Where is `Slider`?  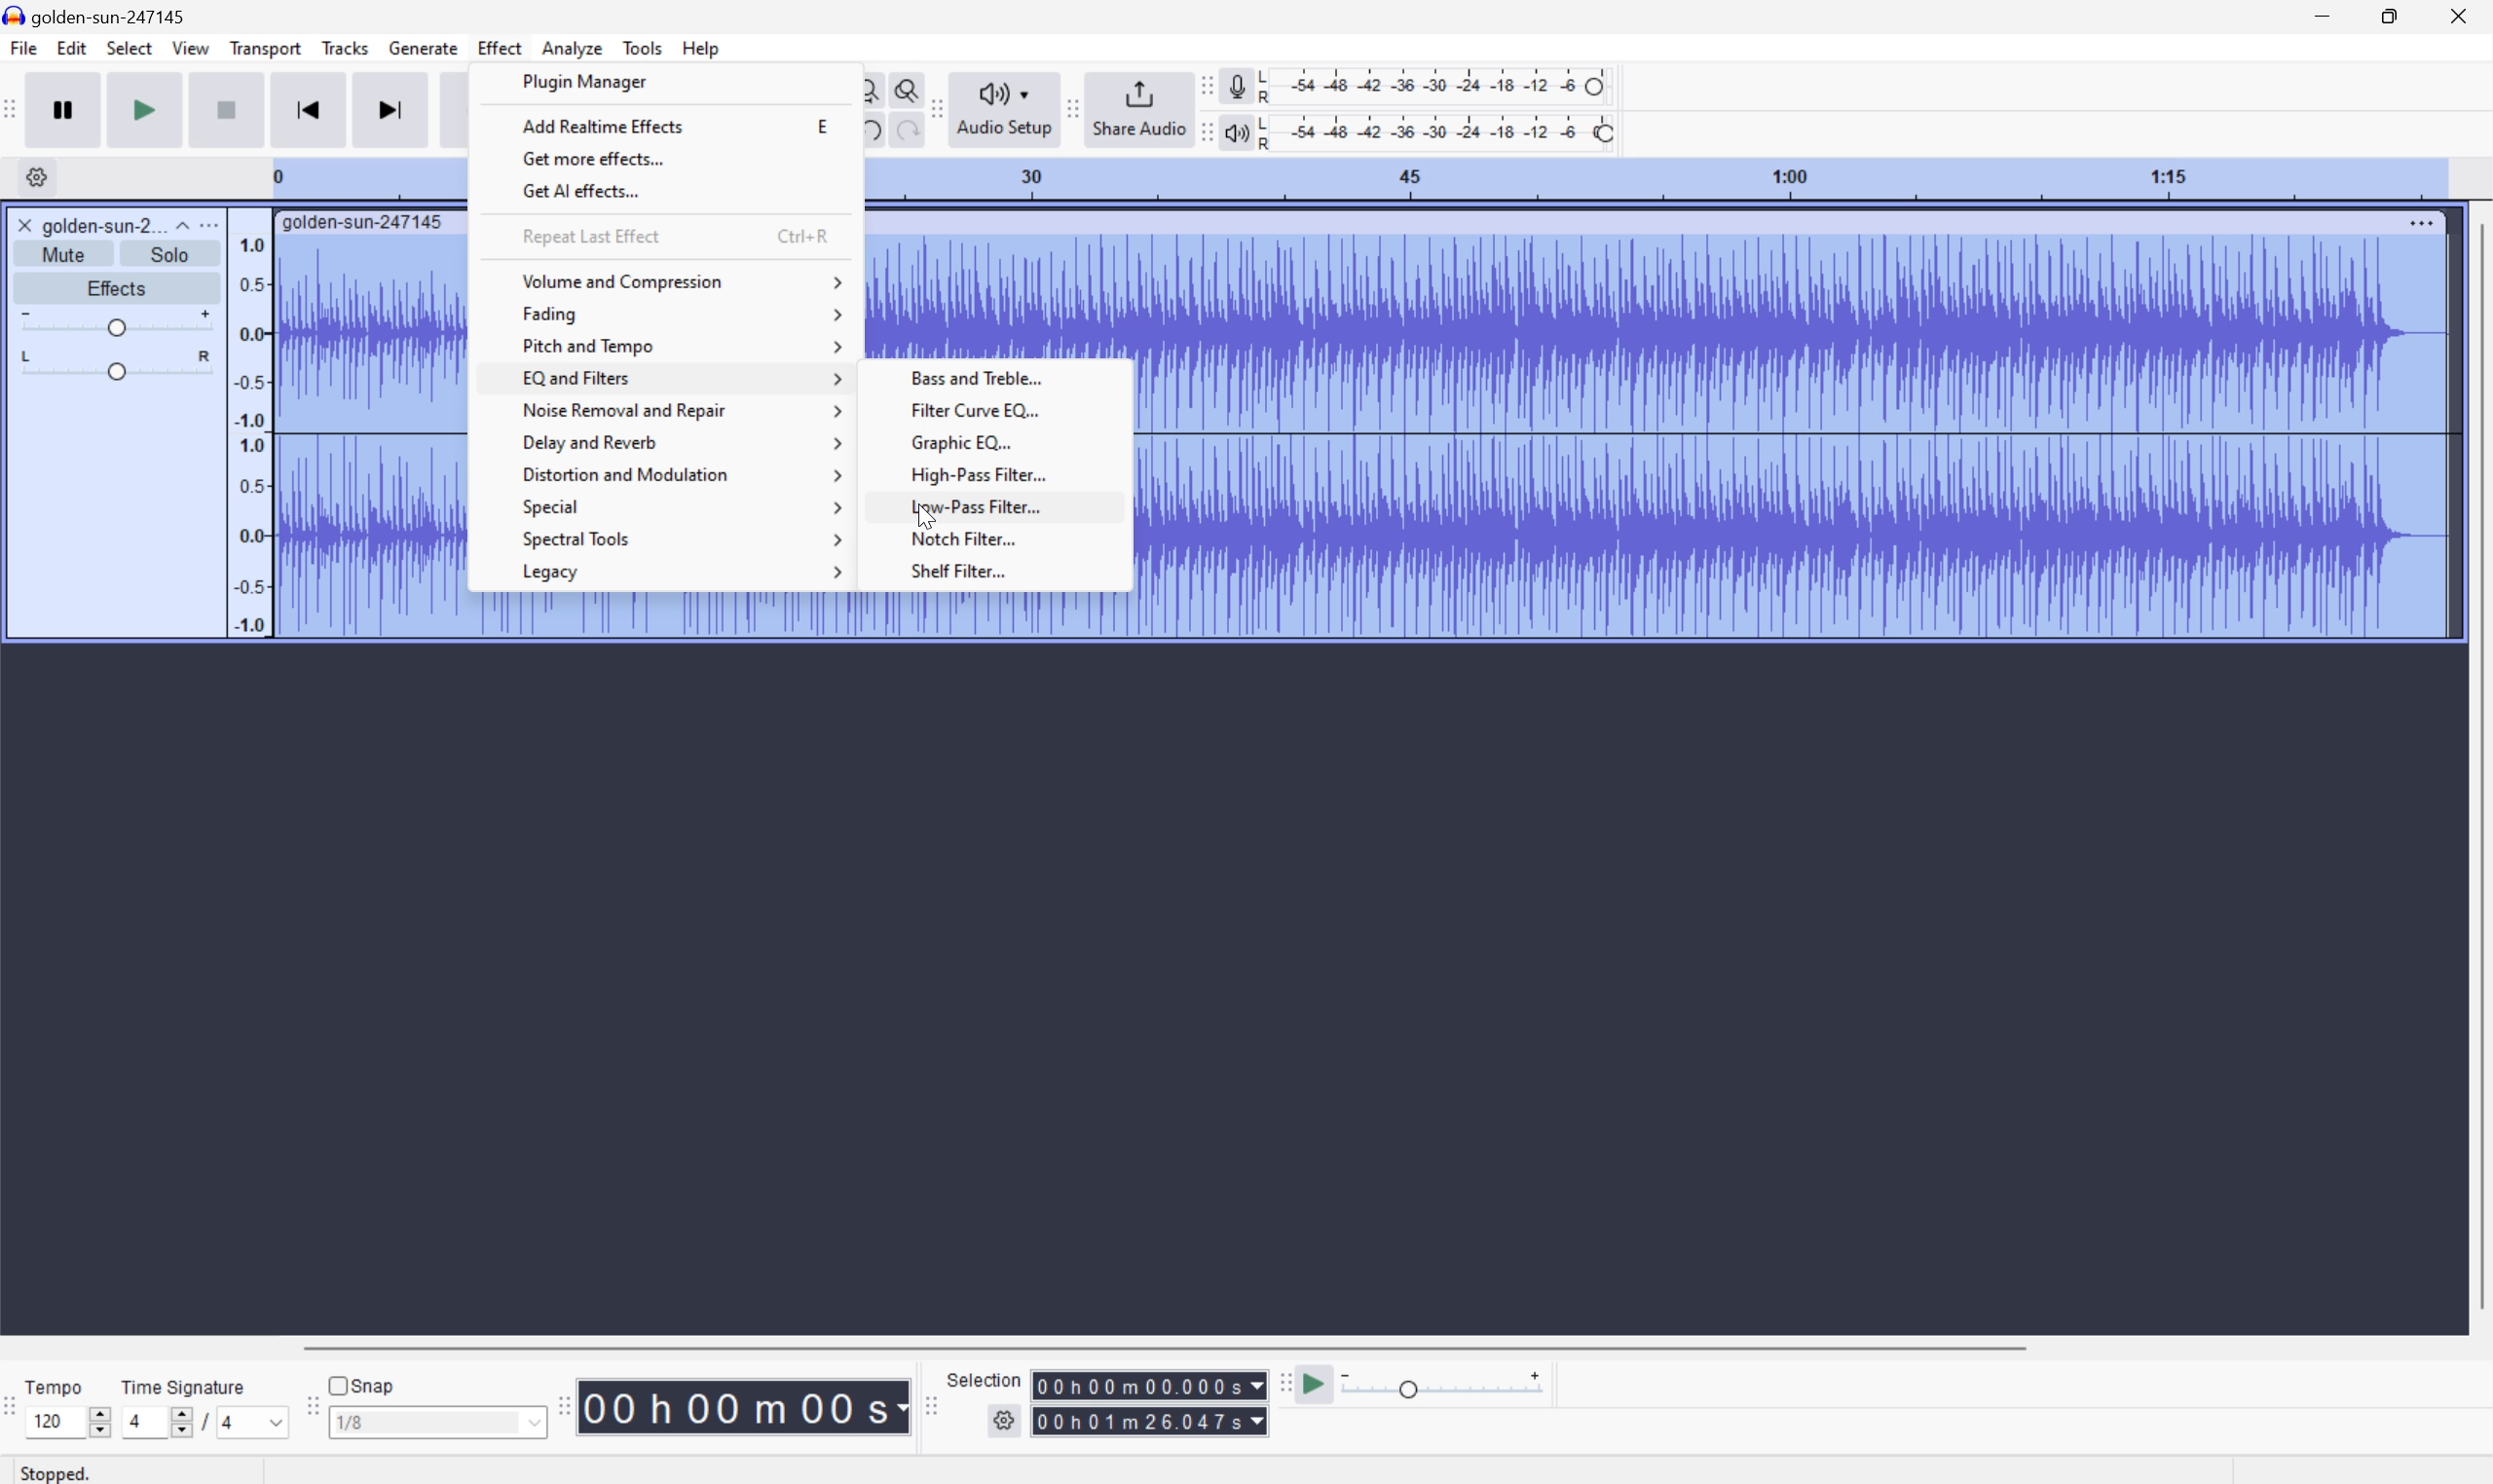
Slider is located at coordinates (117, 365).